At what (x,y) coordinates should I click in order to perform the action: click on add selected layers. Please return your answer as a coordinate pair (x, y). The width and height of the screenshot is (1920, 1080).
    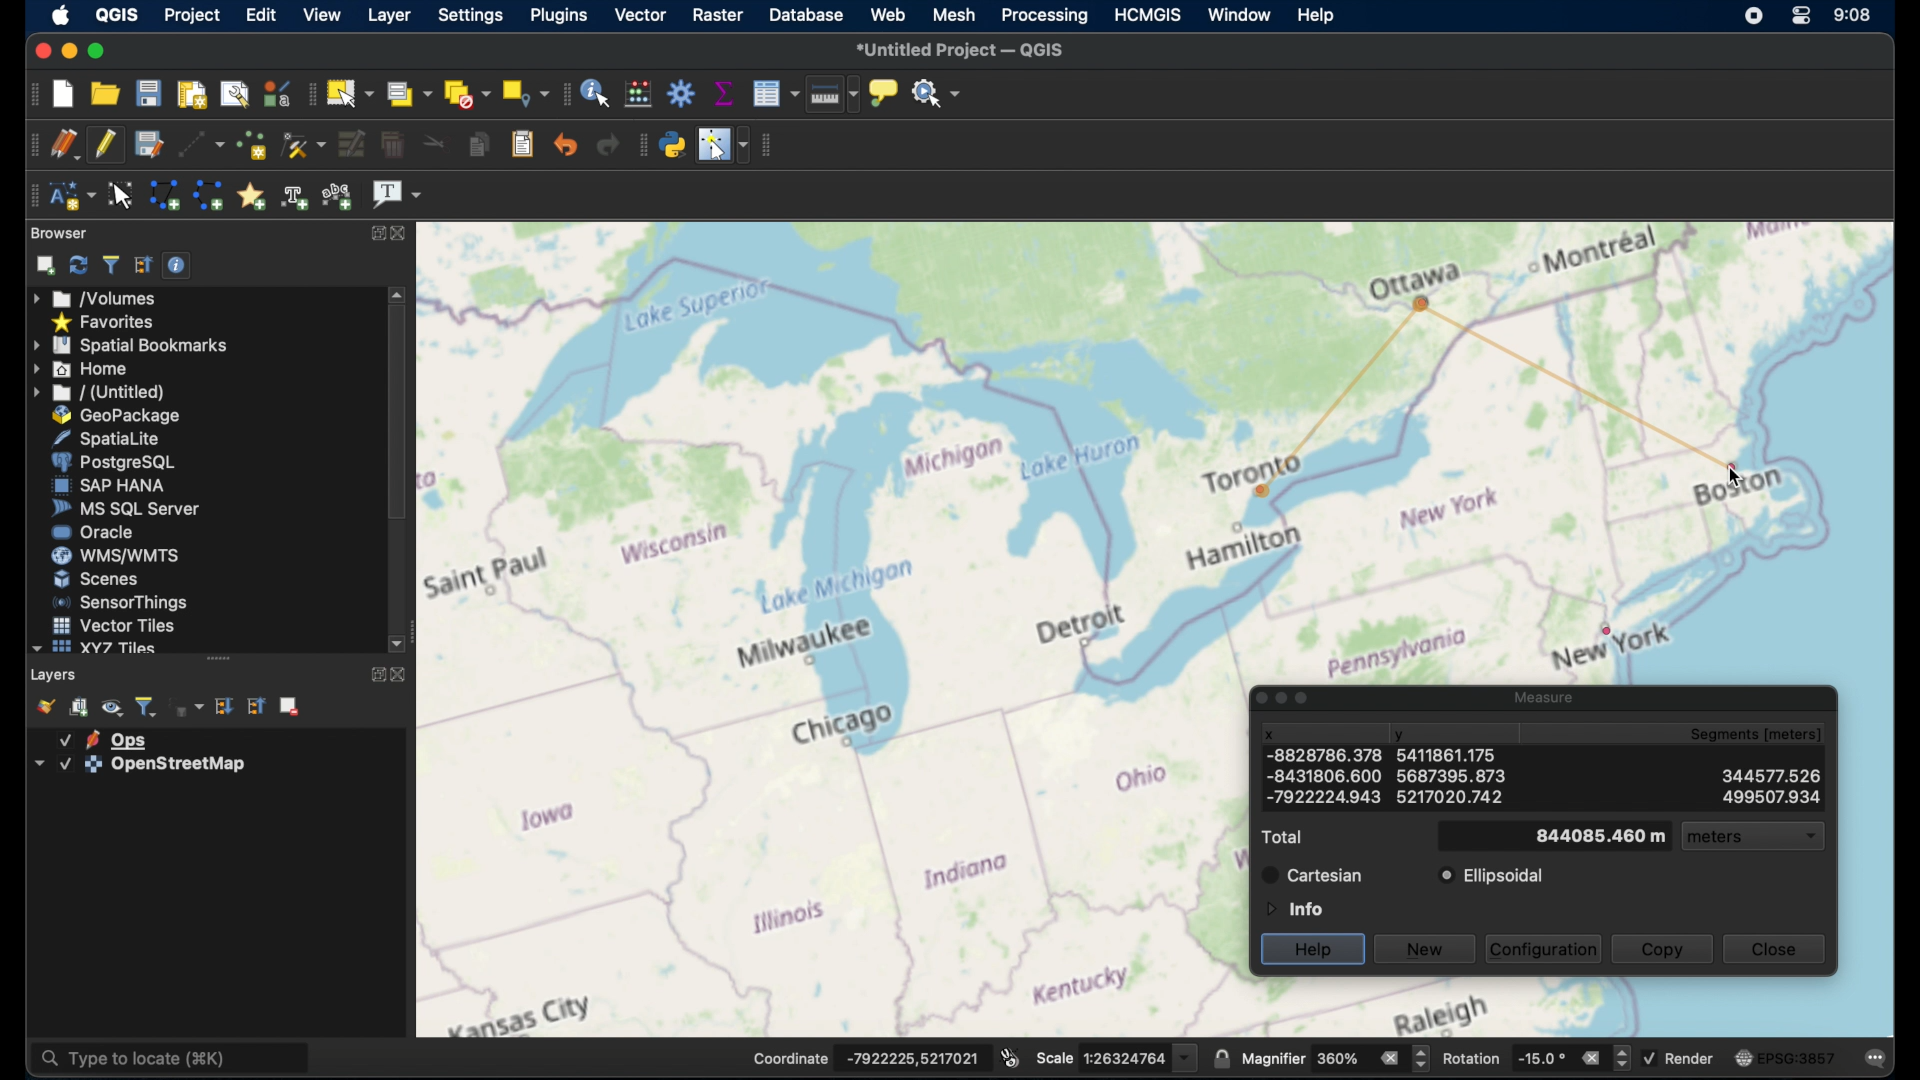
    Looking at the image, I should click on (41, 265).